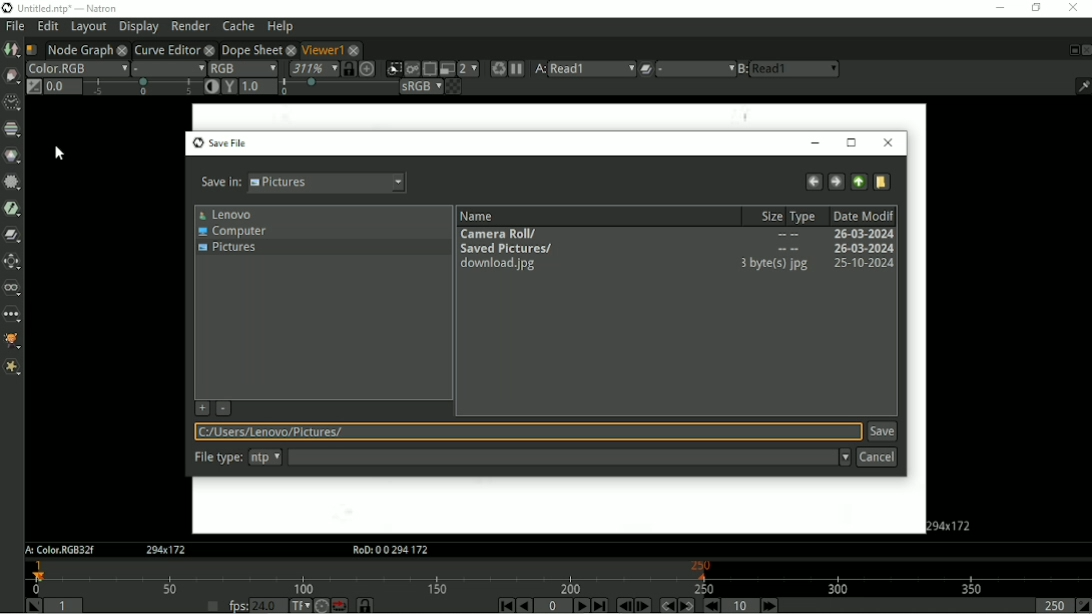 The image size is (1092, 614). What do you see at coordinates (667, 605) in the screenshot?
I see `Previous keyframe` at bounding box center [667, 605].